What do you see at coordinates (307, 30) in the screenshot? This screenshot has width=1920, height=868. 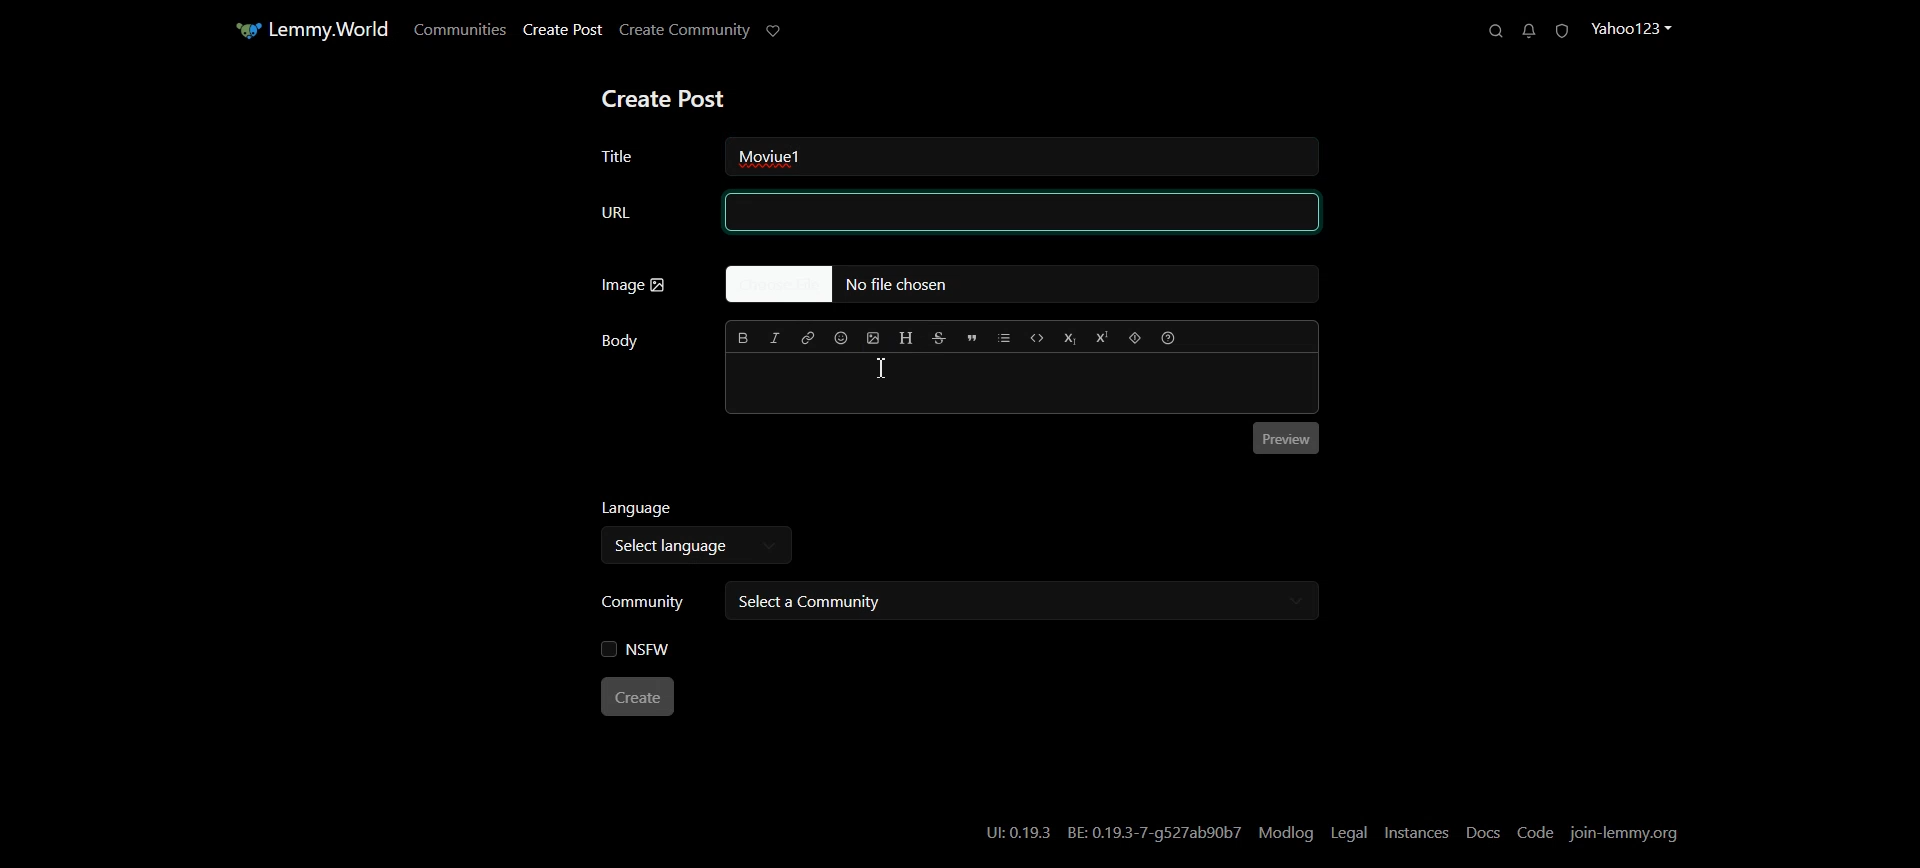 I see `Home Page` at bounding box center [307, 30].